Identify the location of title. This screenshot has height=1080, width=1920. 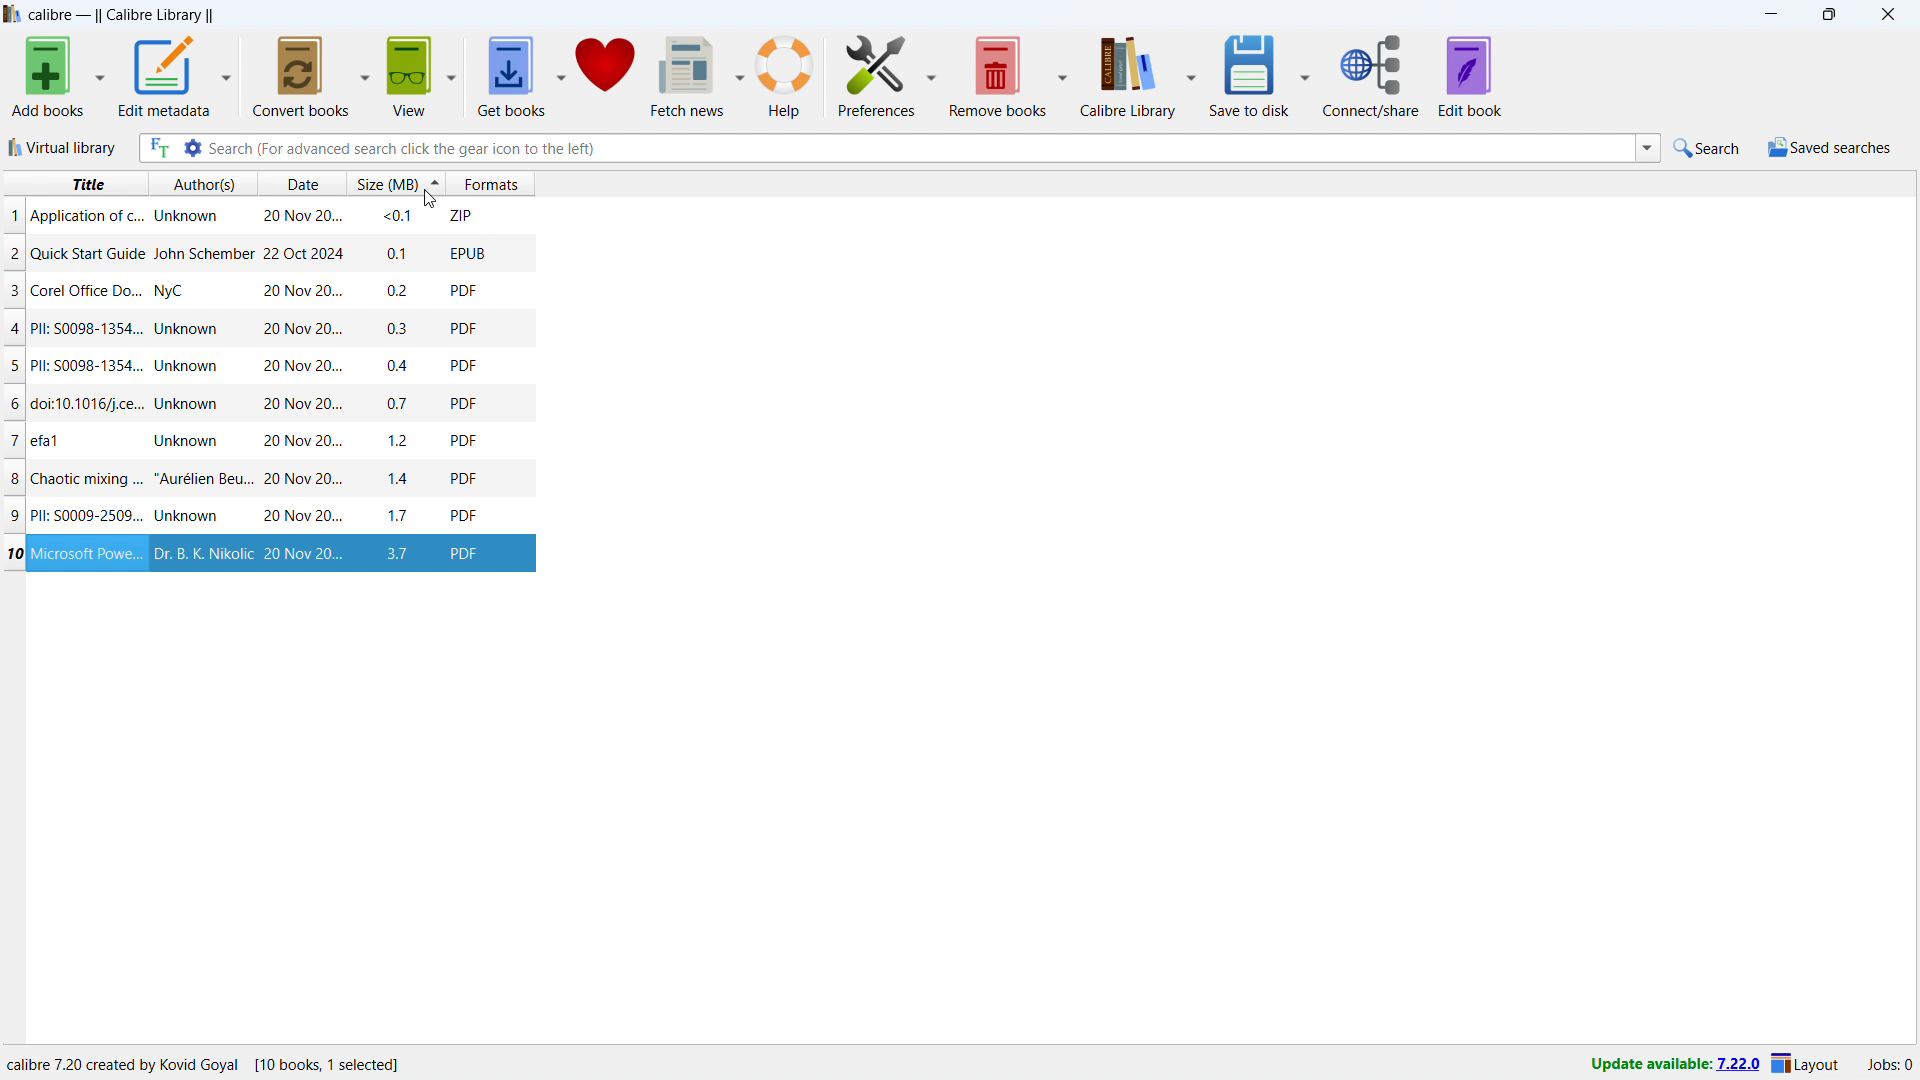
(87, 290).